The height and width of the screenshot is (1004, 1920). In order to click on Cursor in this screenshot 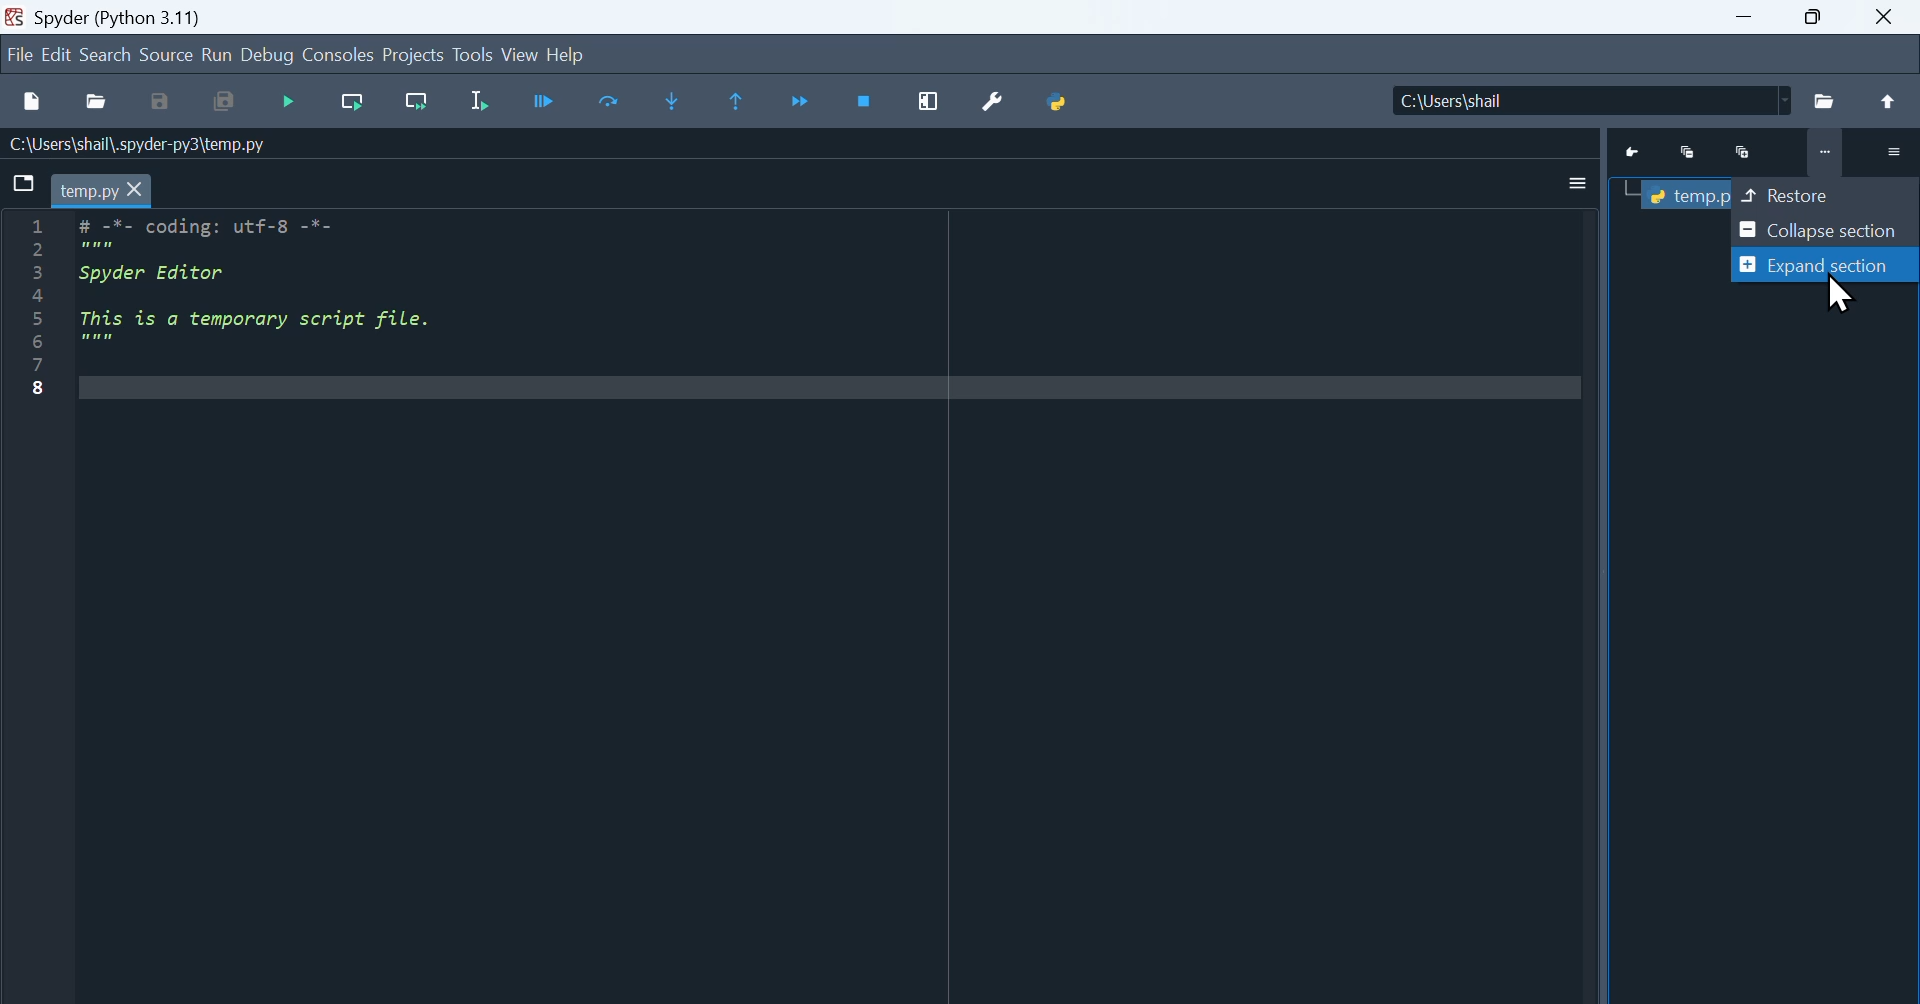, I will do `click(1841, 294)`.